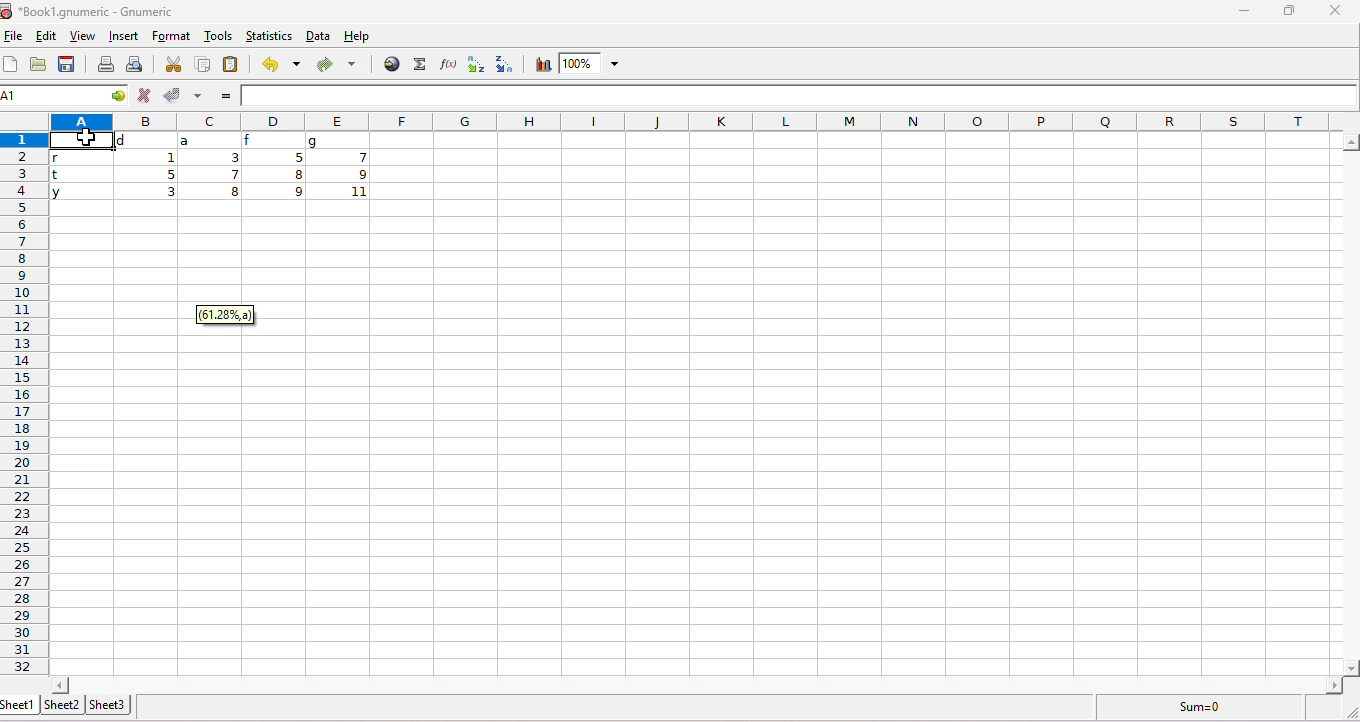 The height and width of the screenshot is (722, 1360). I want to click on insert hyperlink, so click(392, 63).